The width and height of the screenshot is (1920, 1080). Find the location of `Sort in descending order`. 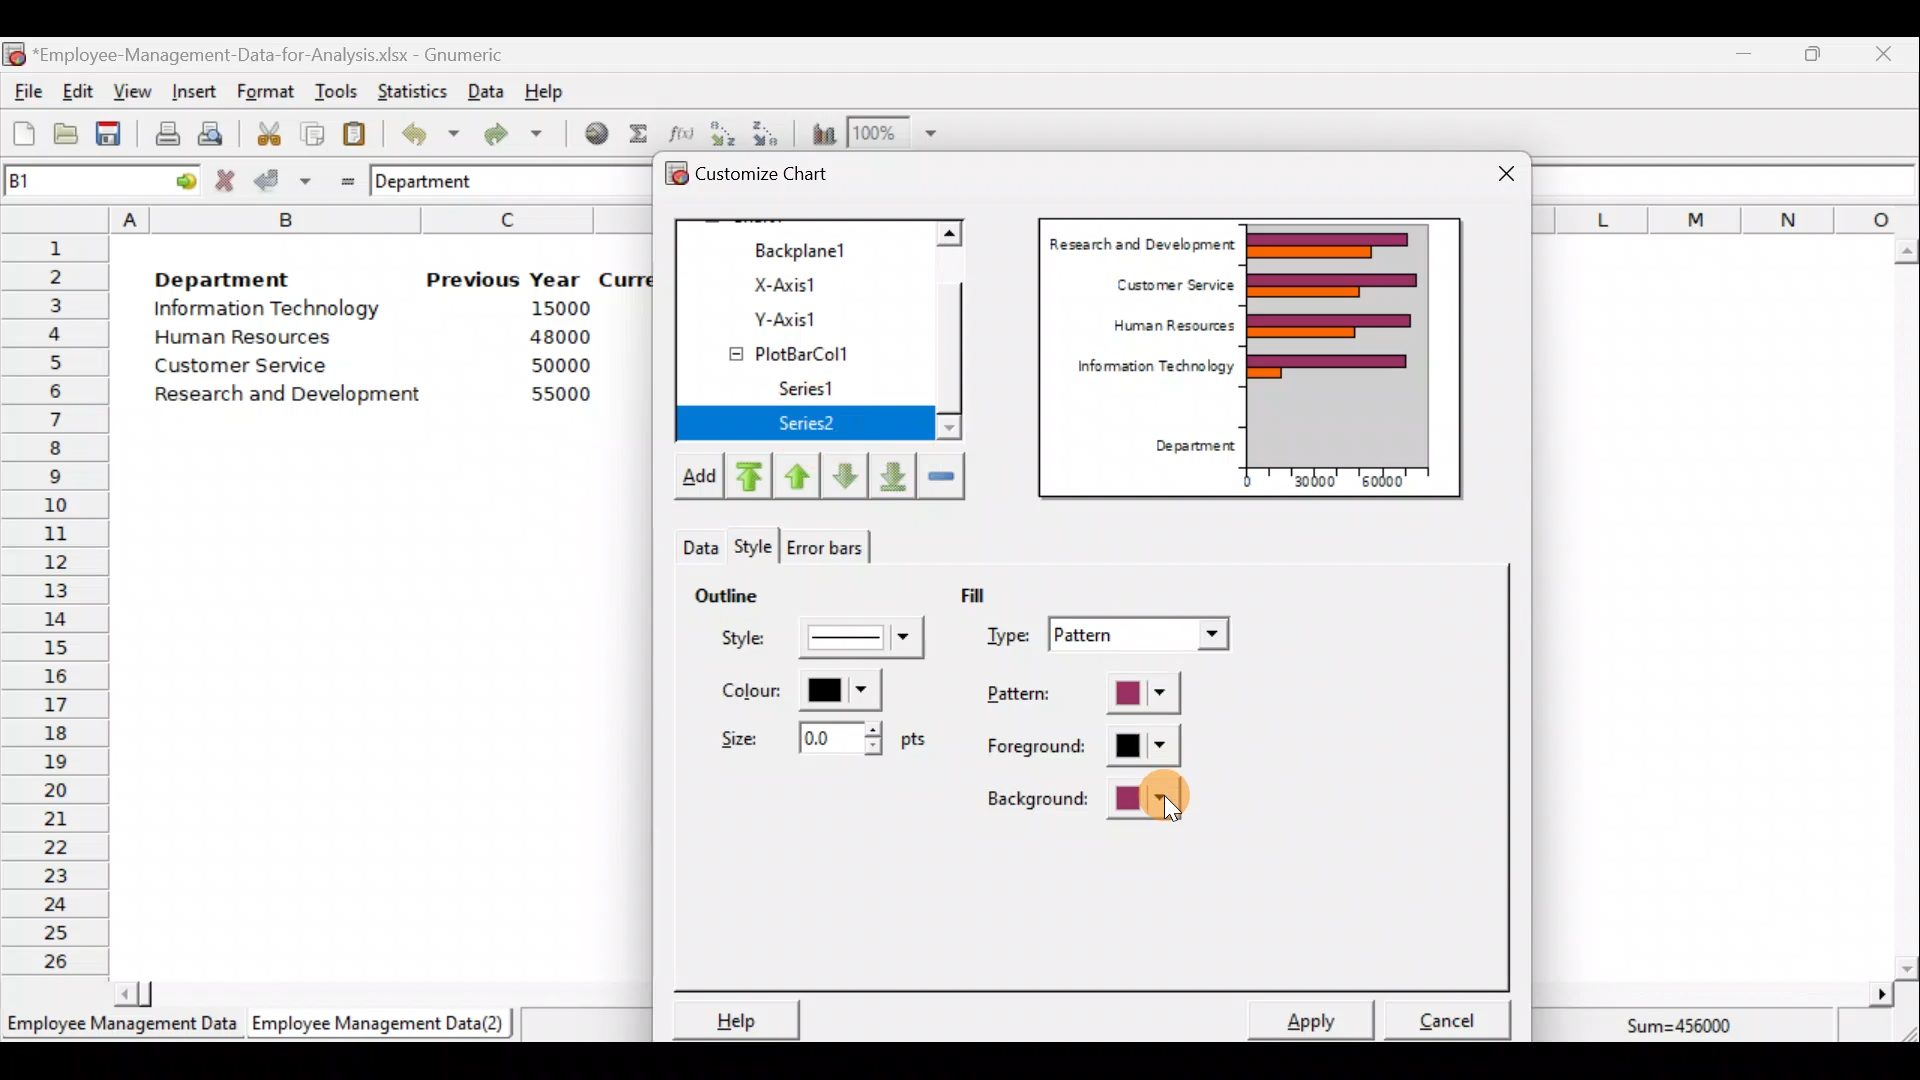

Sort in descending order is located at coordinates (767, 132).